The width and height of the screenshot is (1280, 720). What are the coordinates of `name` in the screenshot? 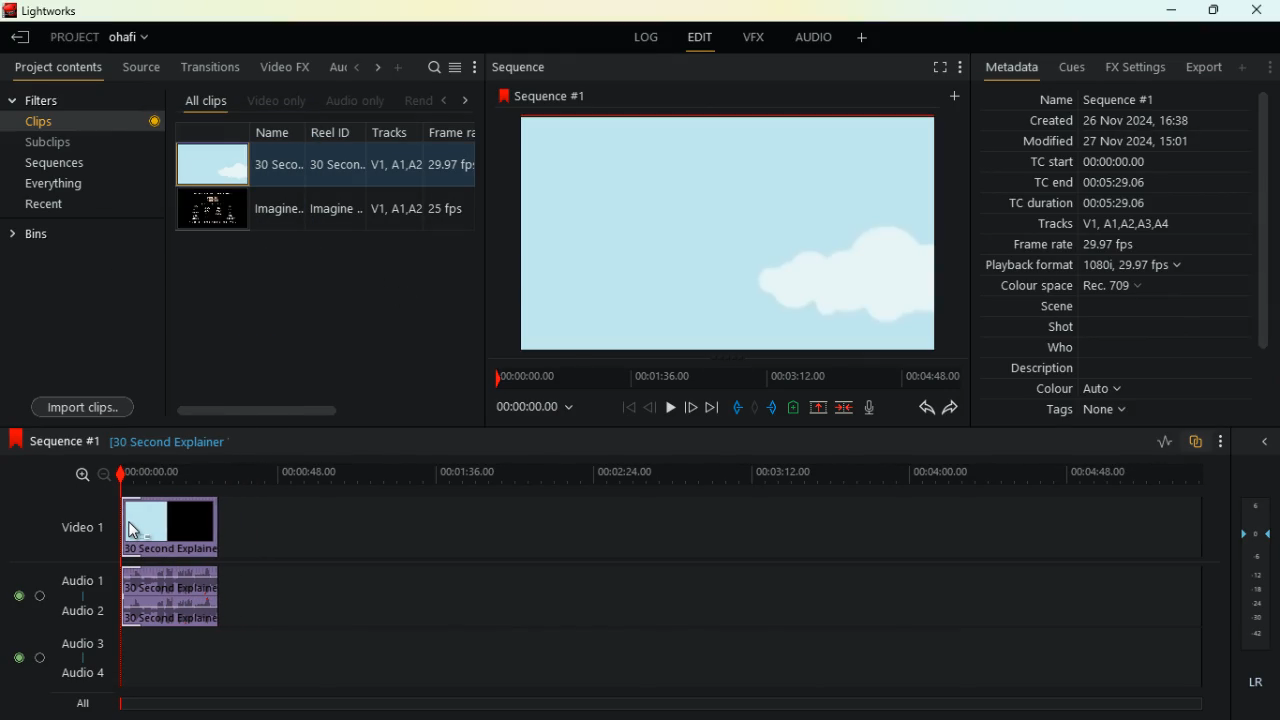 It's located at (279, 177).